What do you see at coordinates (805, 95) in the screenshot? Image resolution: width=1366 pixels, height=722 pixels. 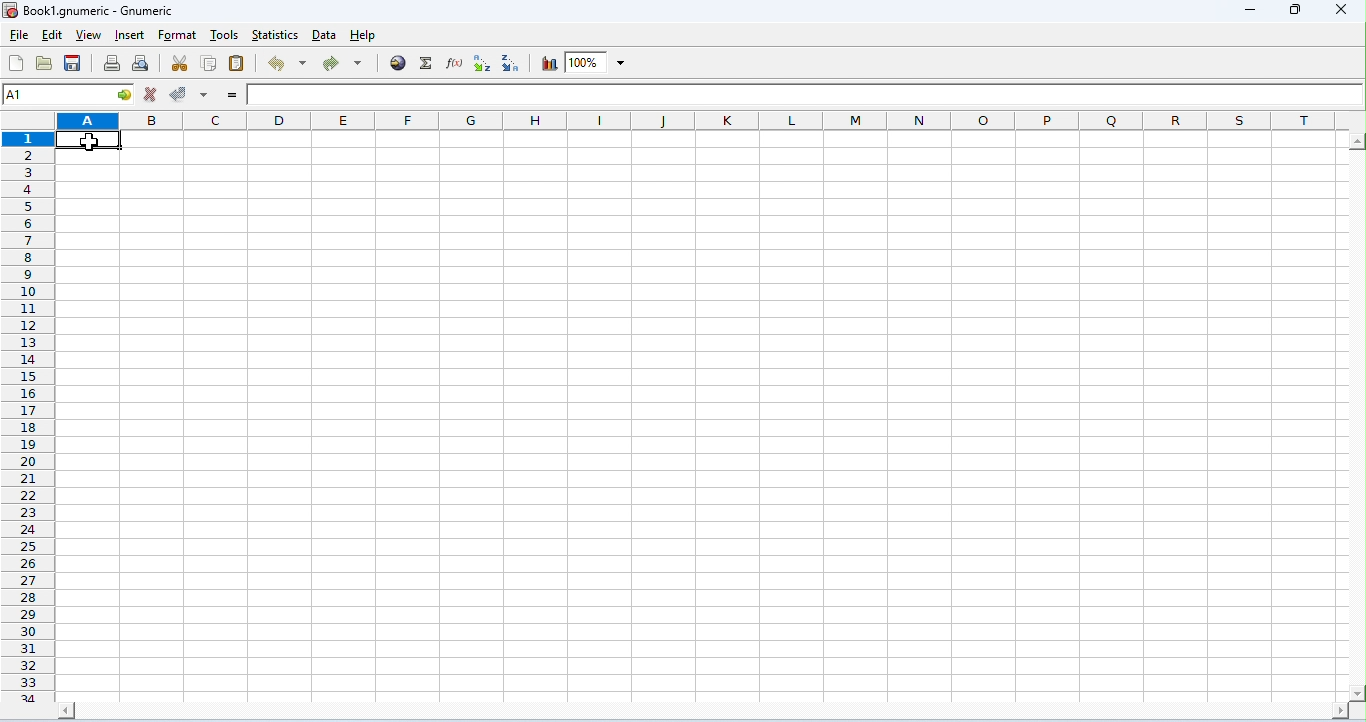 I see `formula bar` at bounding box center [805, 95].